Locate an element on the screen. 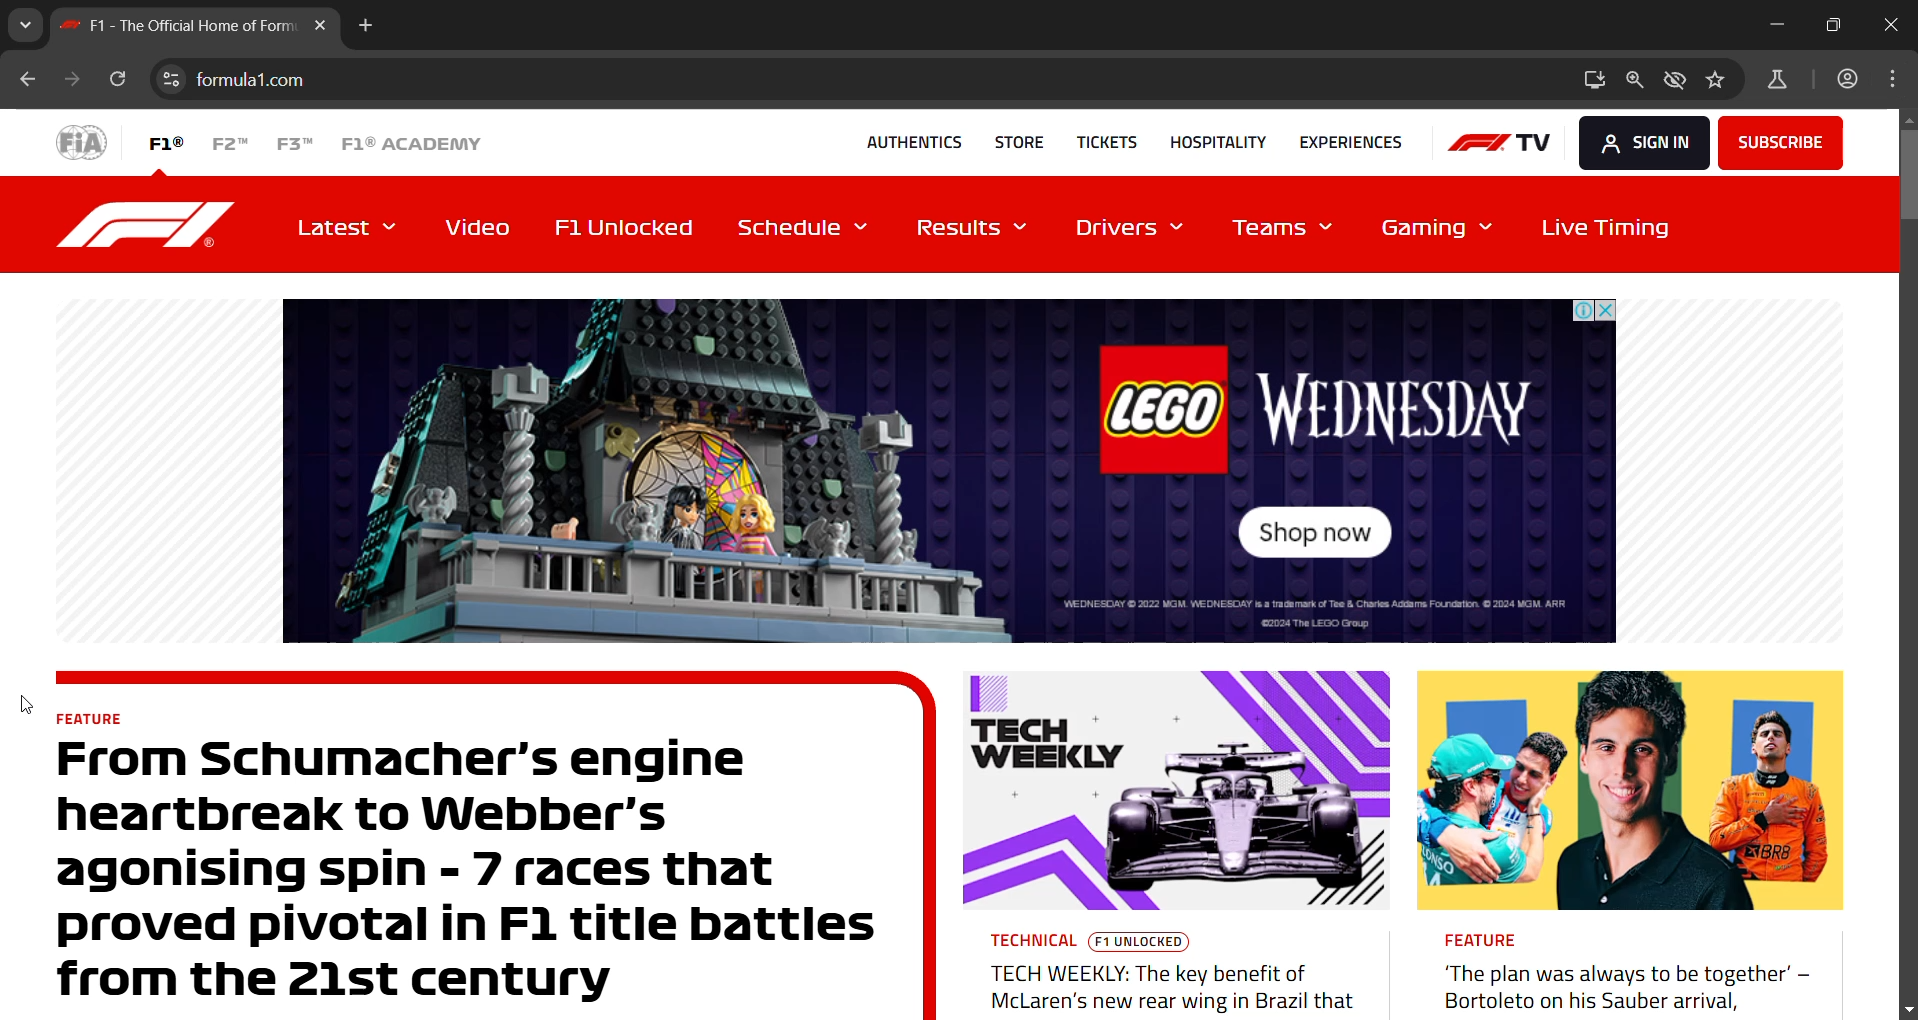 This screenshot has width=1918, height=1020. F1 Unlocked is located at coordinates (634, 225).